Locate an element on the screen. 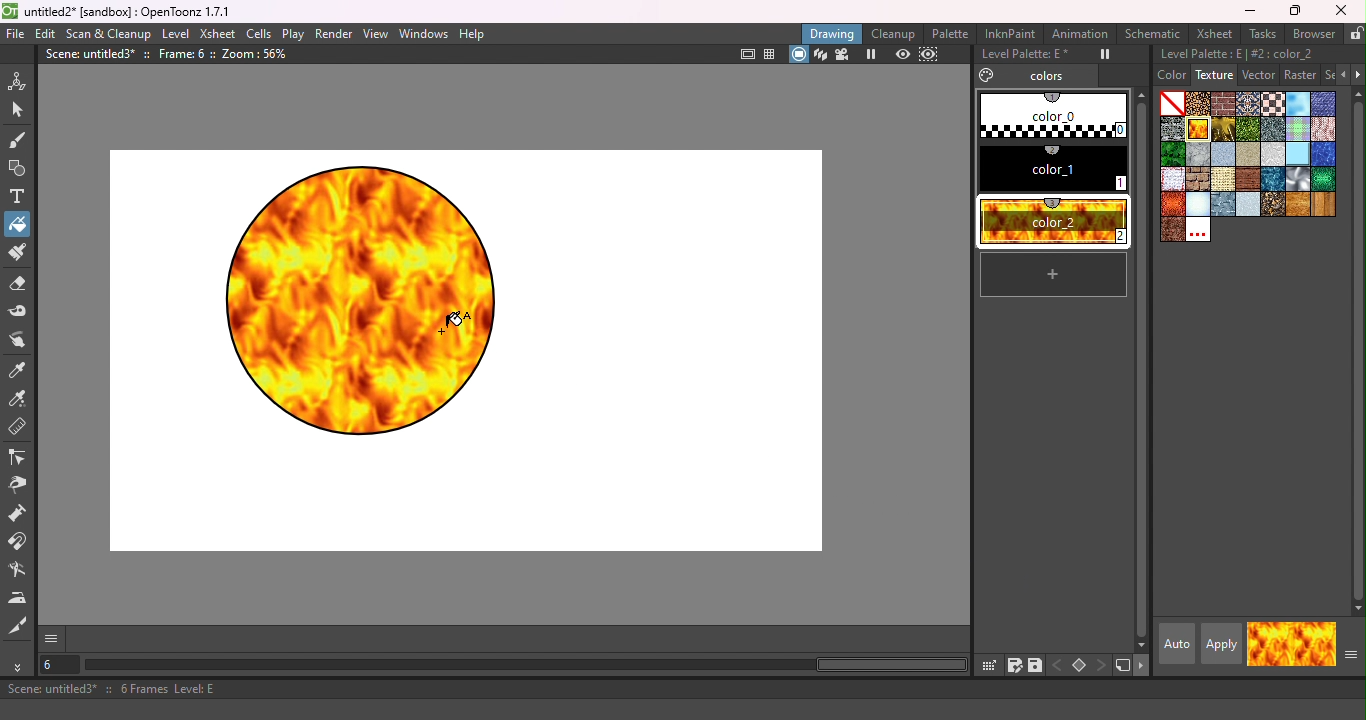  Xsheet is located at coordinates (1214, 34).